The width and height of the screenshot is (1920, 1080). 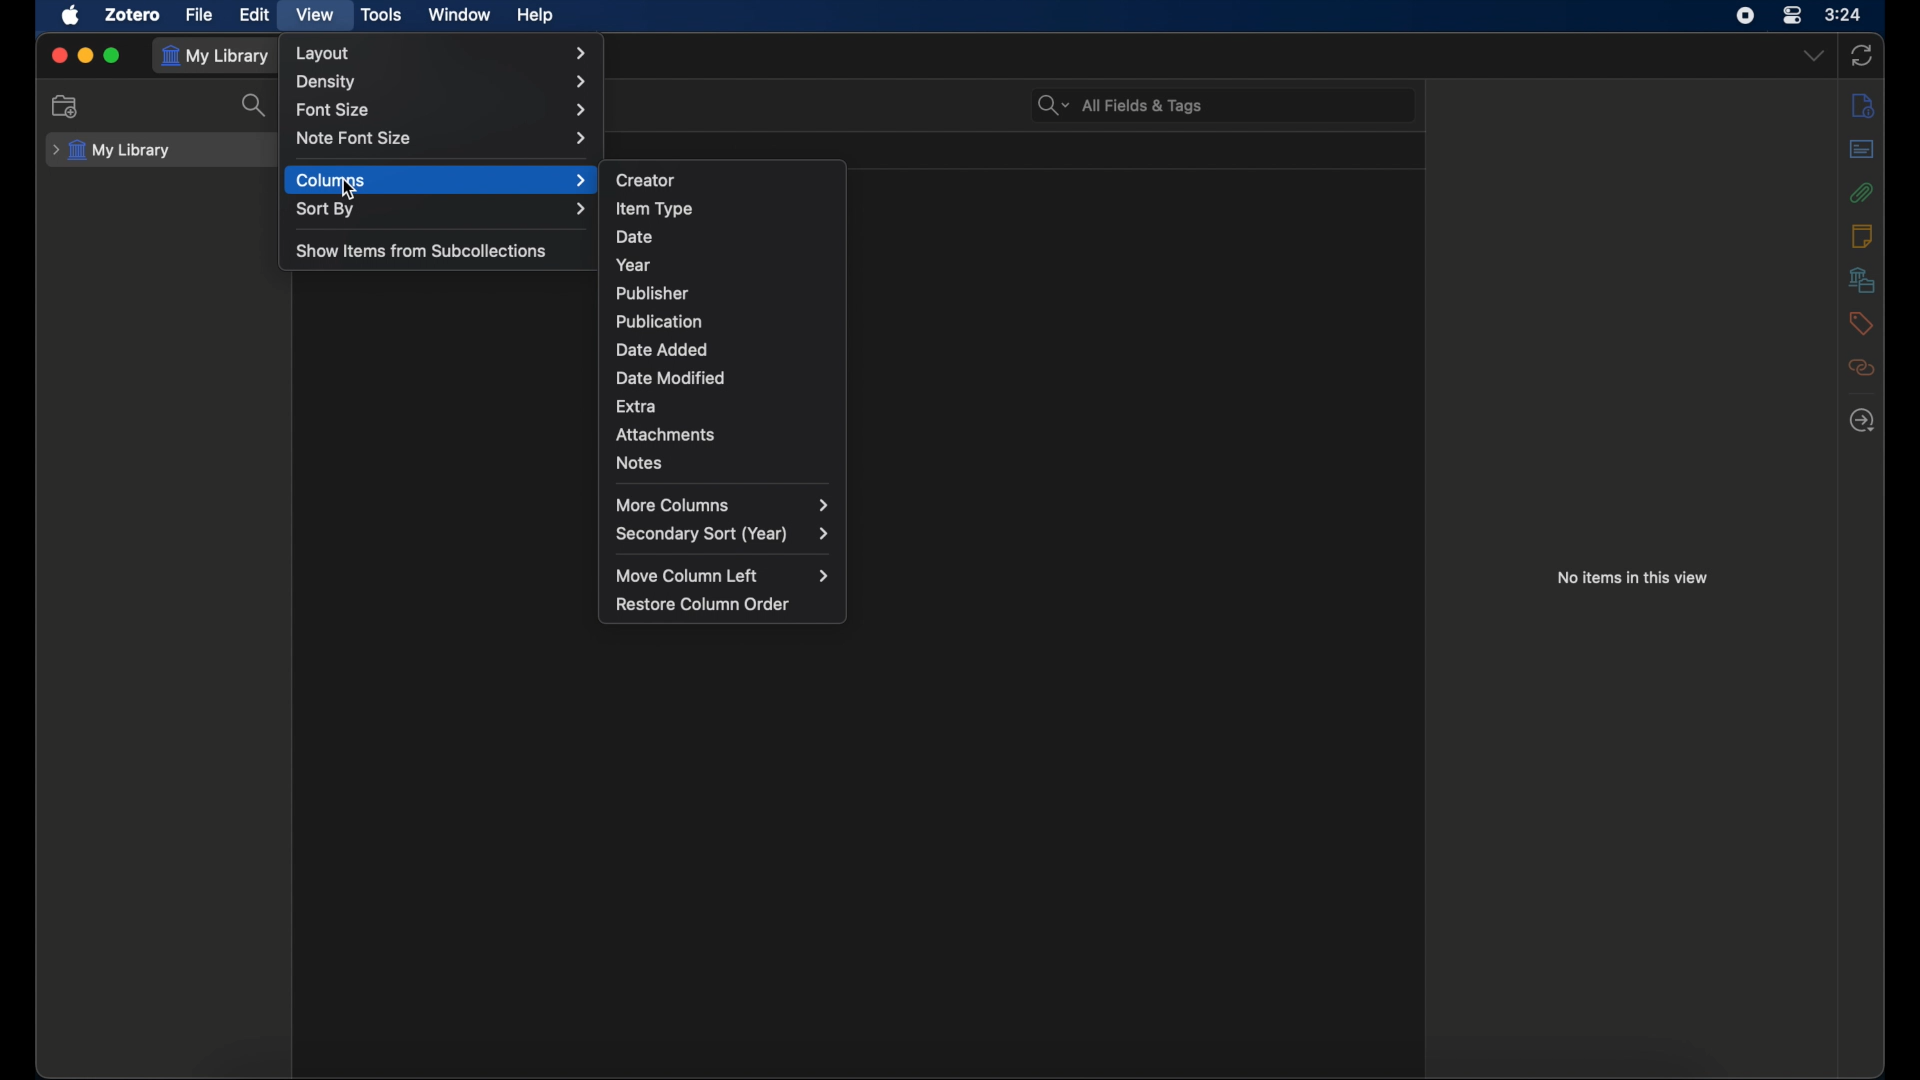 What do you see at coordinates (65, 106) in the screenshot?
I see `new collections` at bounding box center [65, 106].